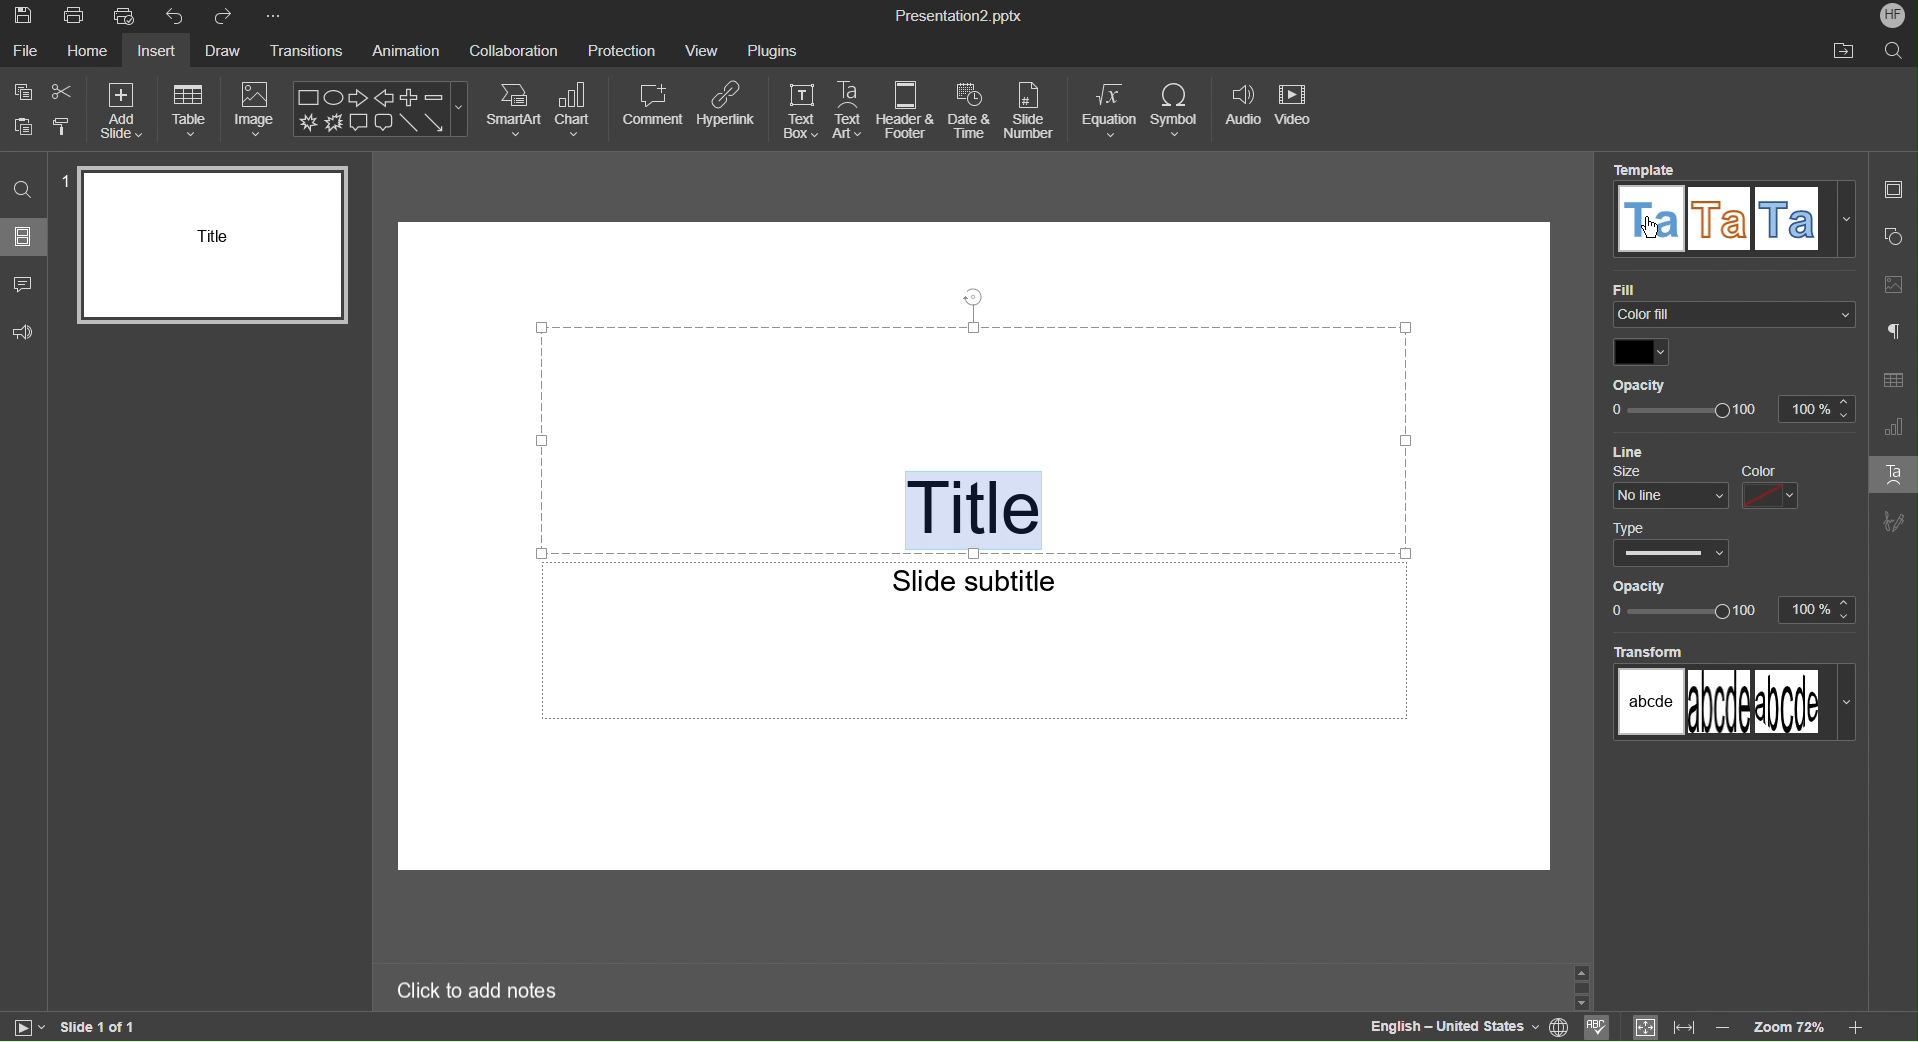 The height and width of the screenshot is (1042, 1918). Describe the element at coordinates (514, 51) in the screenshot. I see `Collaboration` at that location.